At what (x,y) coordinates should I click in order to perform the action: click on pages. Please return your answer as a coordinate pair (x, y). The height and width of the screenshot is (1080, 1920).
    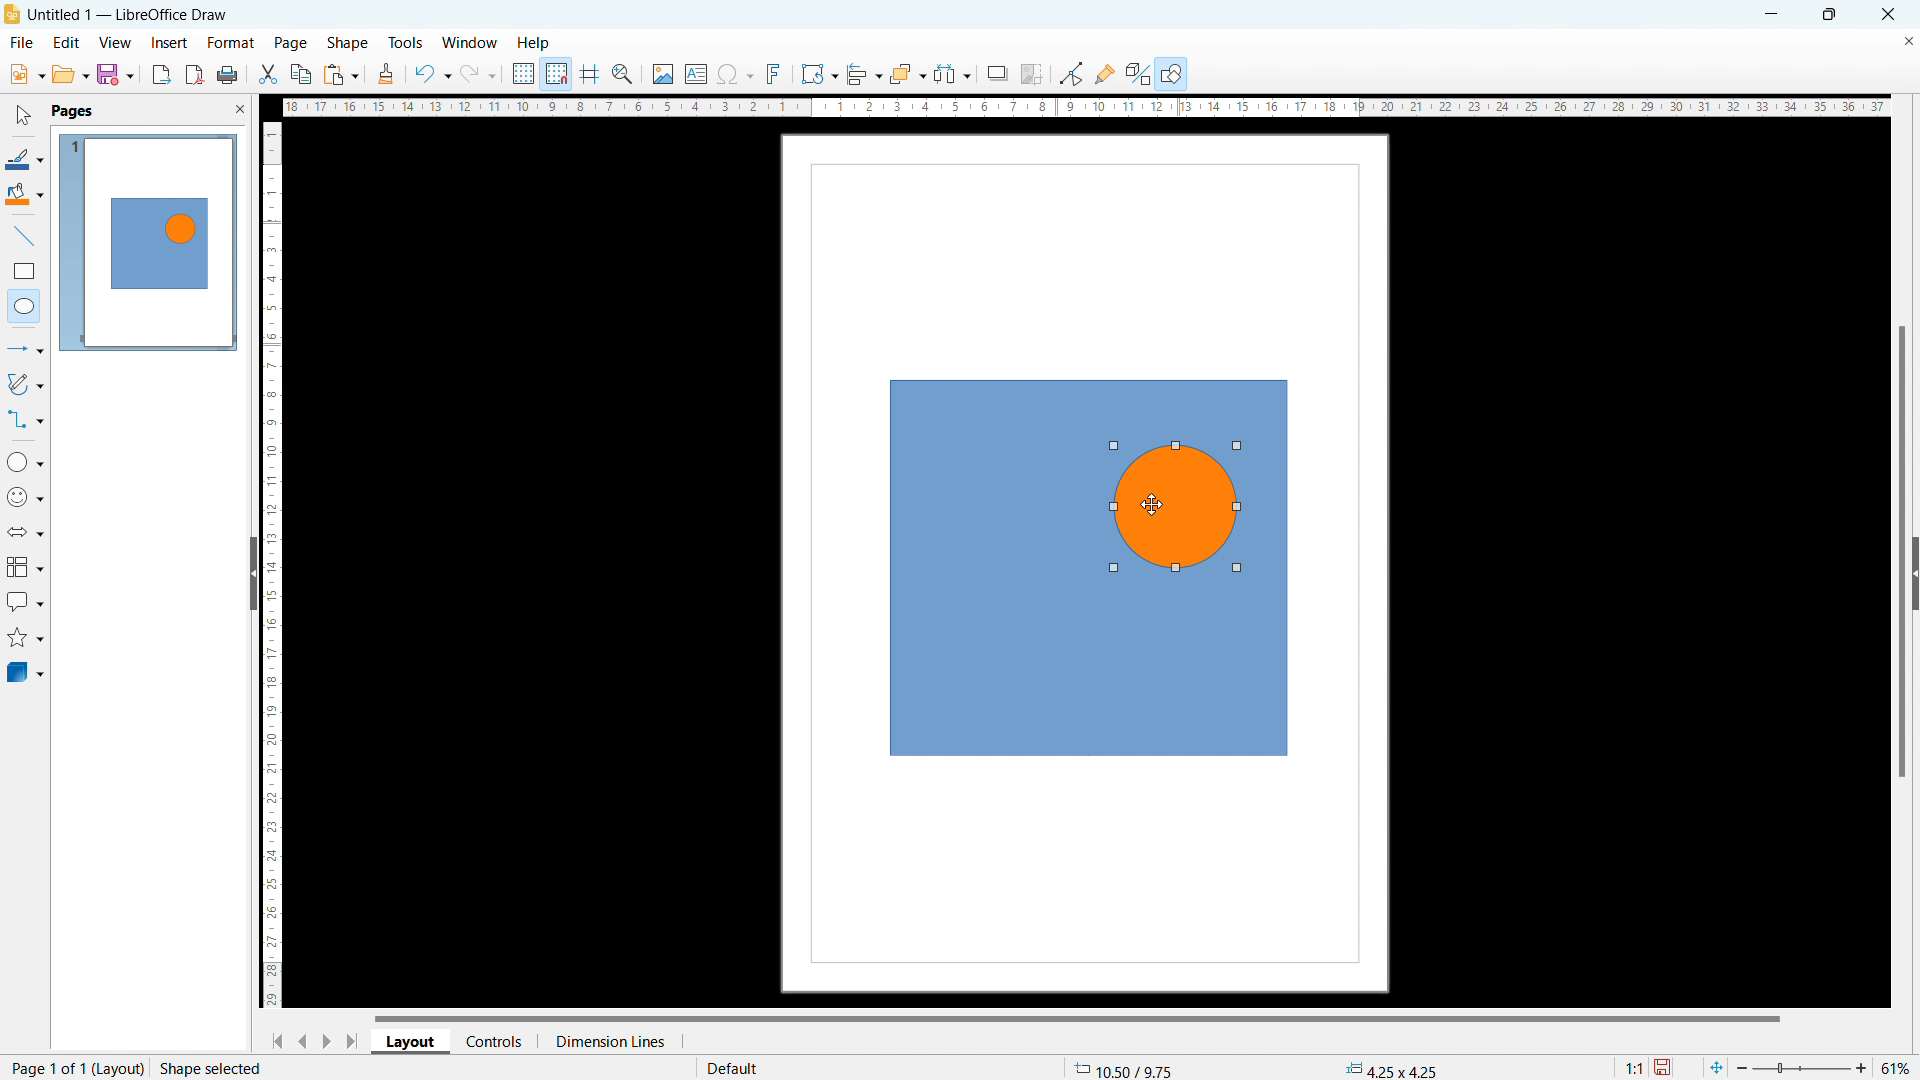
    Looking at the image, I should click on (71, 110).